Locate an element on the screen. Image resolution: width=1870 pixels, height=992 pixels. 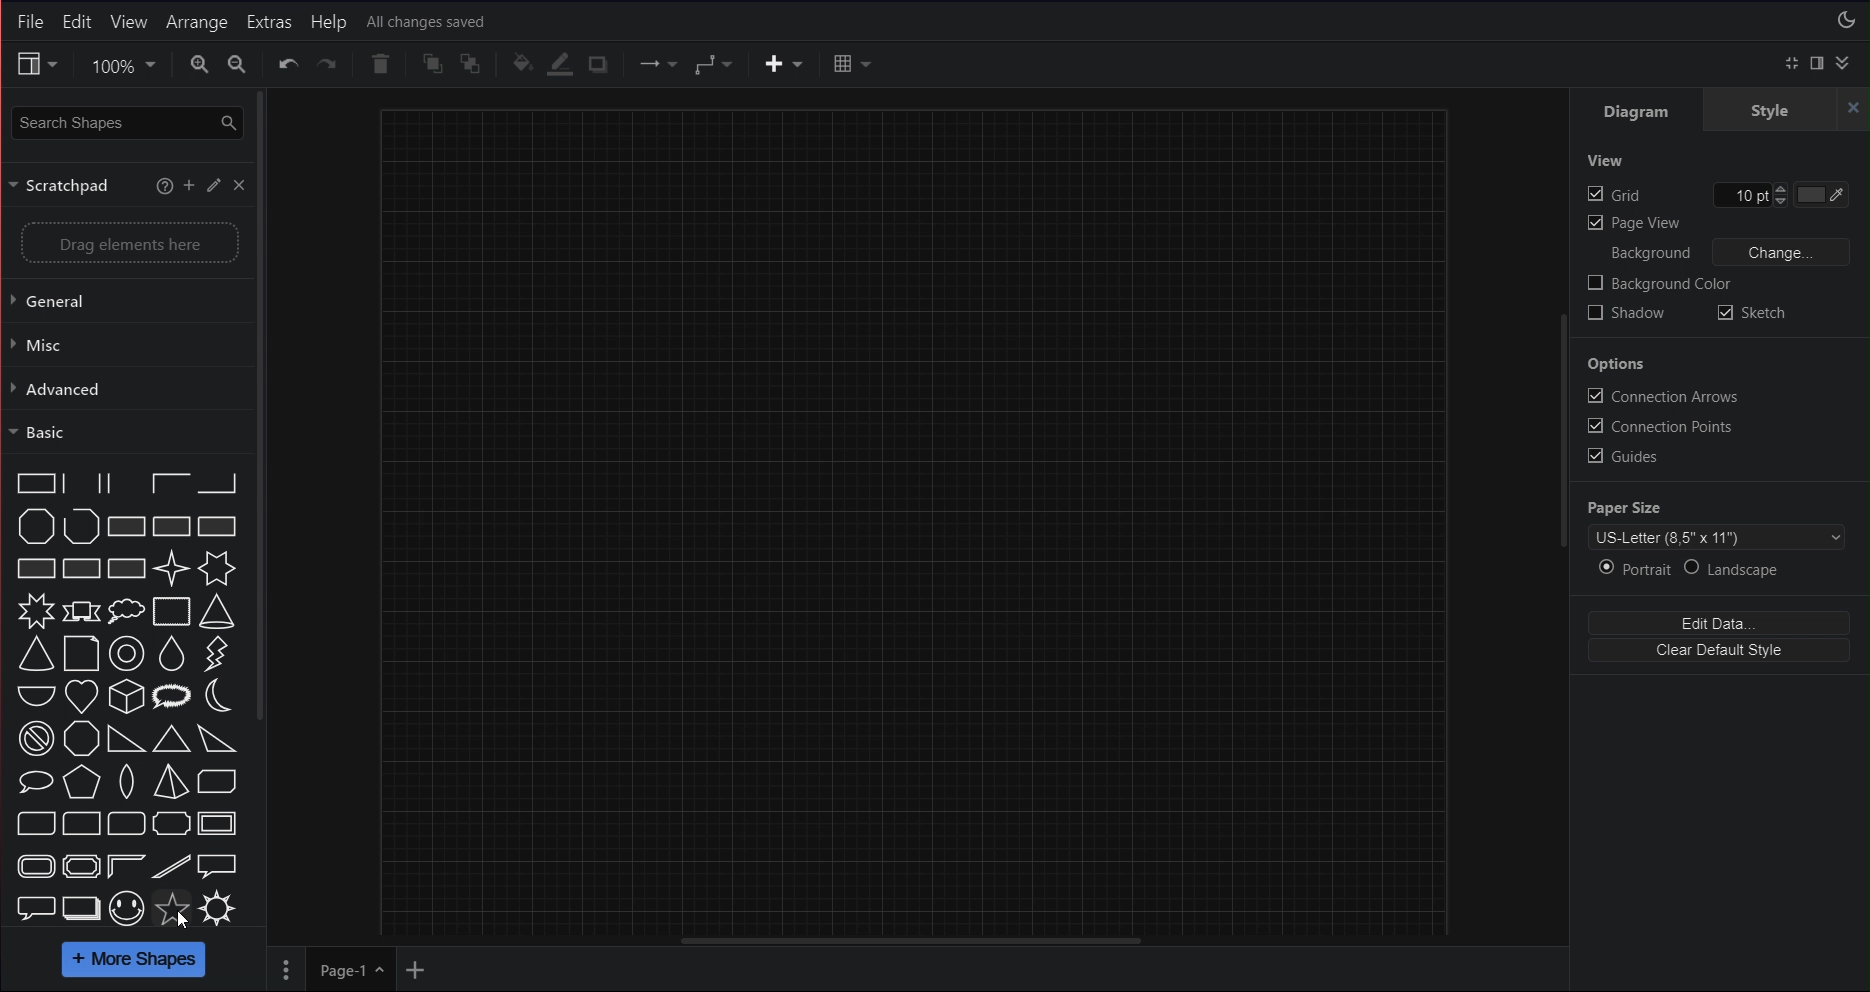
Undo is located at coordinates (288, 64).